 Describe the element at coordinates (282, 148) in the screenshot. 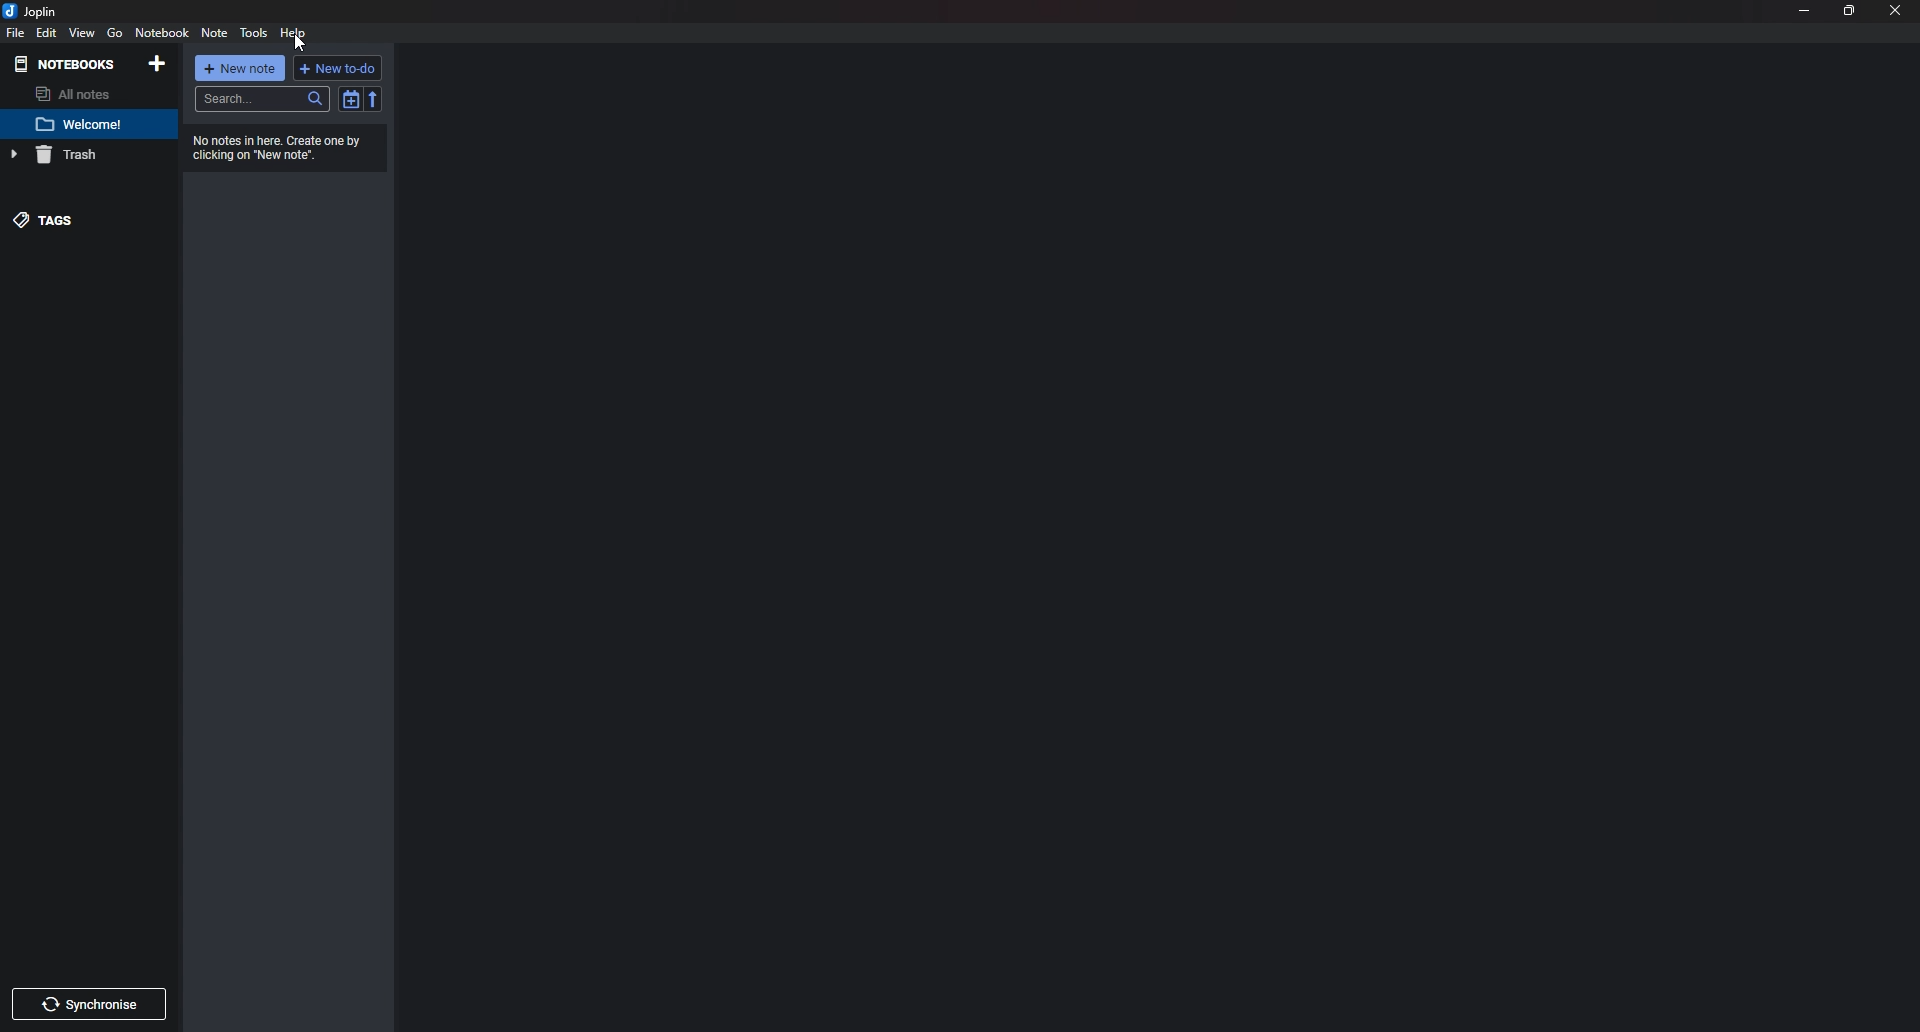

I see `Info` at that location.